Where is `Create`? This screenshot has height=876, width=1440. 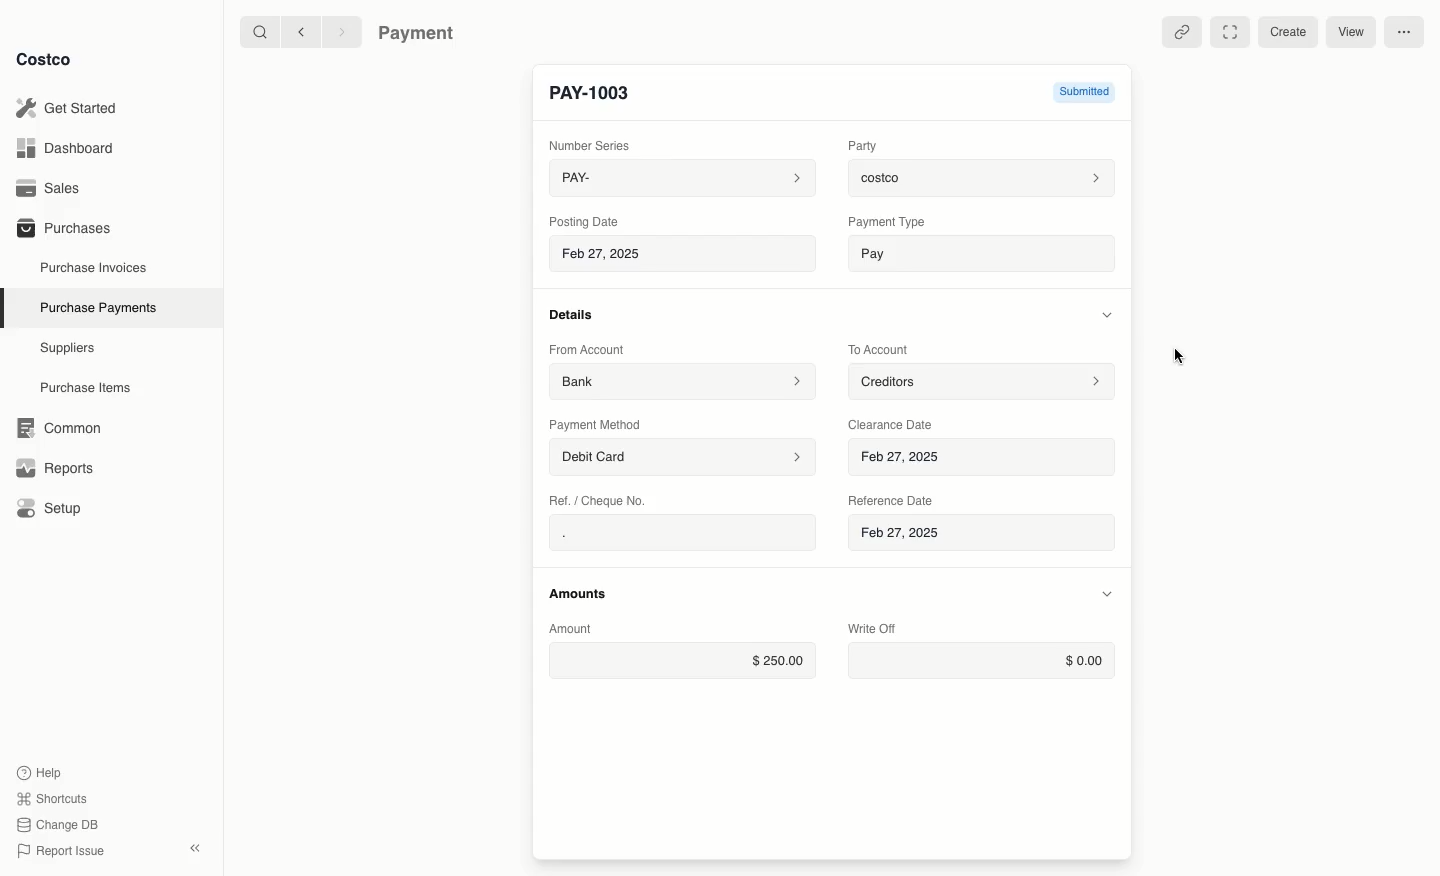
Create is located at coordinates (1290, 30).